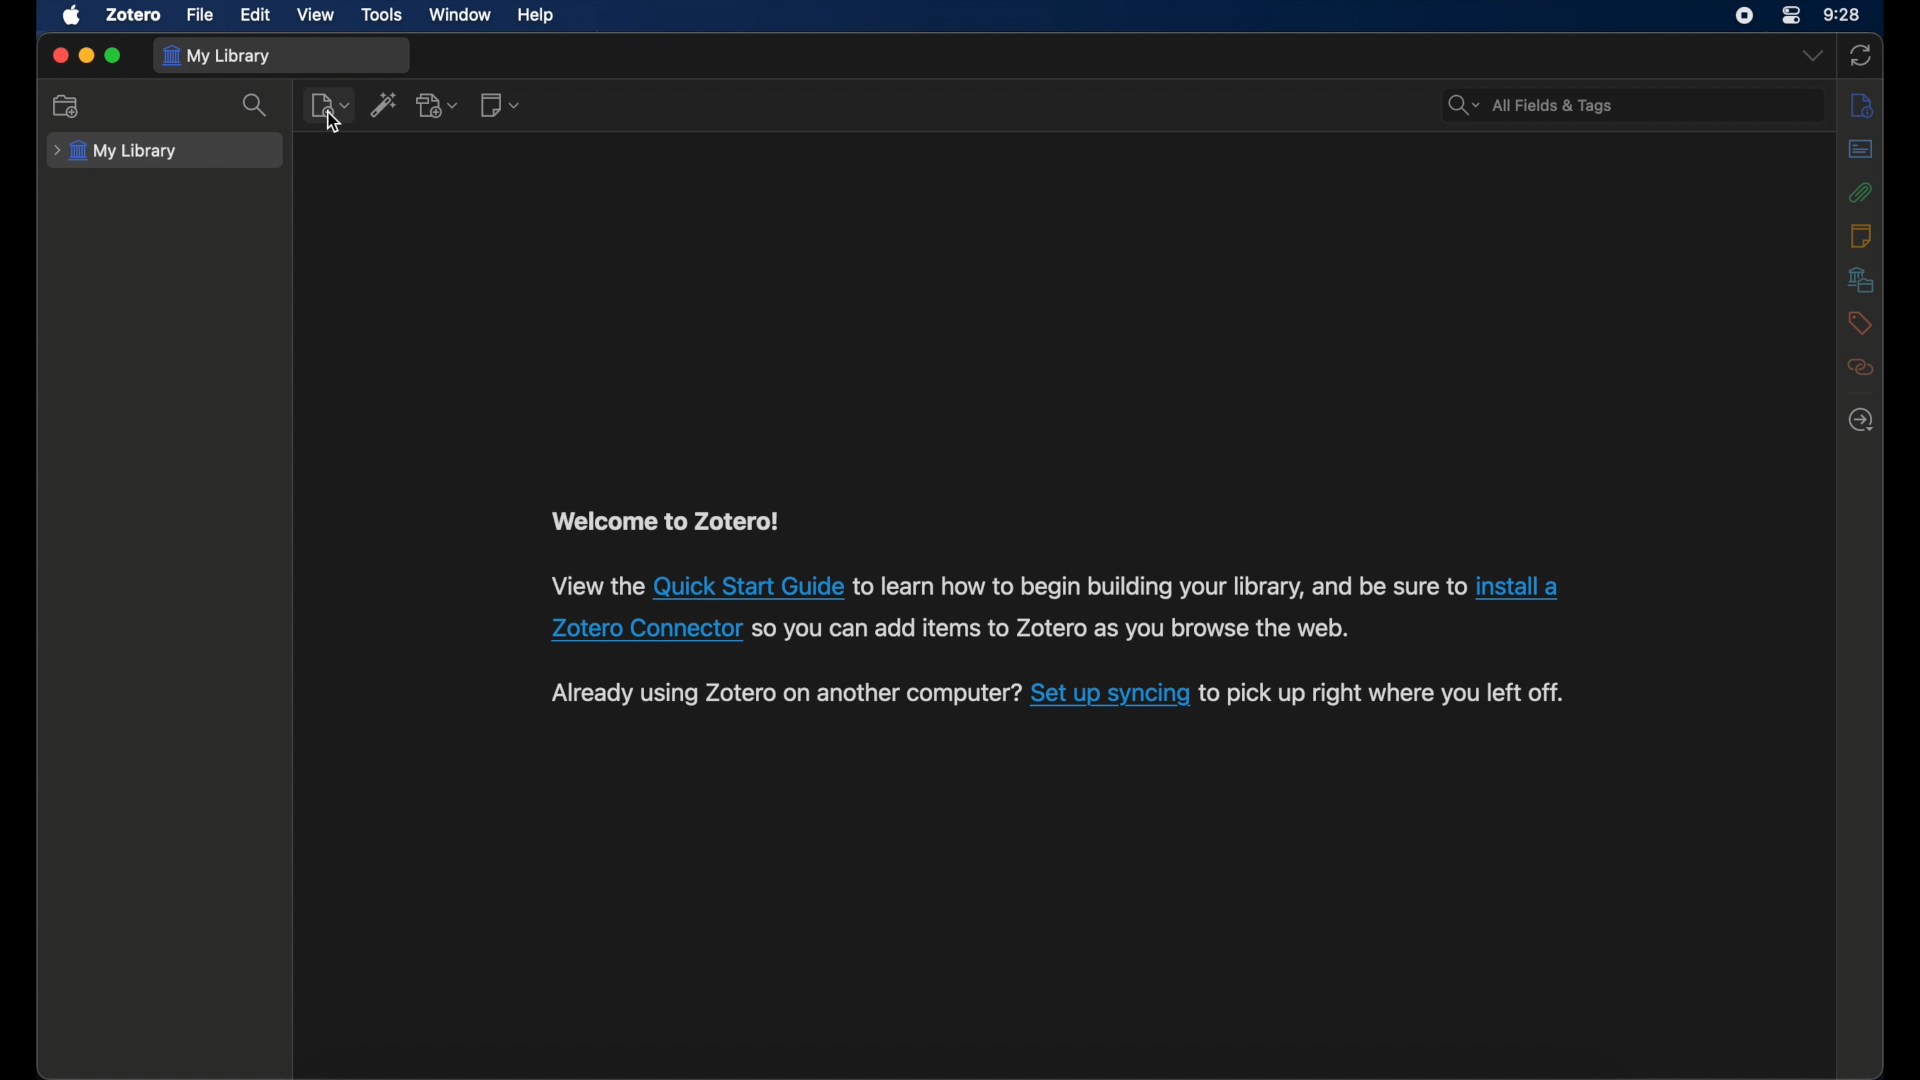  Describe the element at coordinates (1790, 16) in the screenshot. I see `control center` at that location.